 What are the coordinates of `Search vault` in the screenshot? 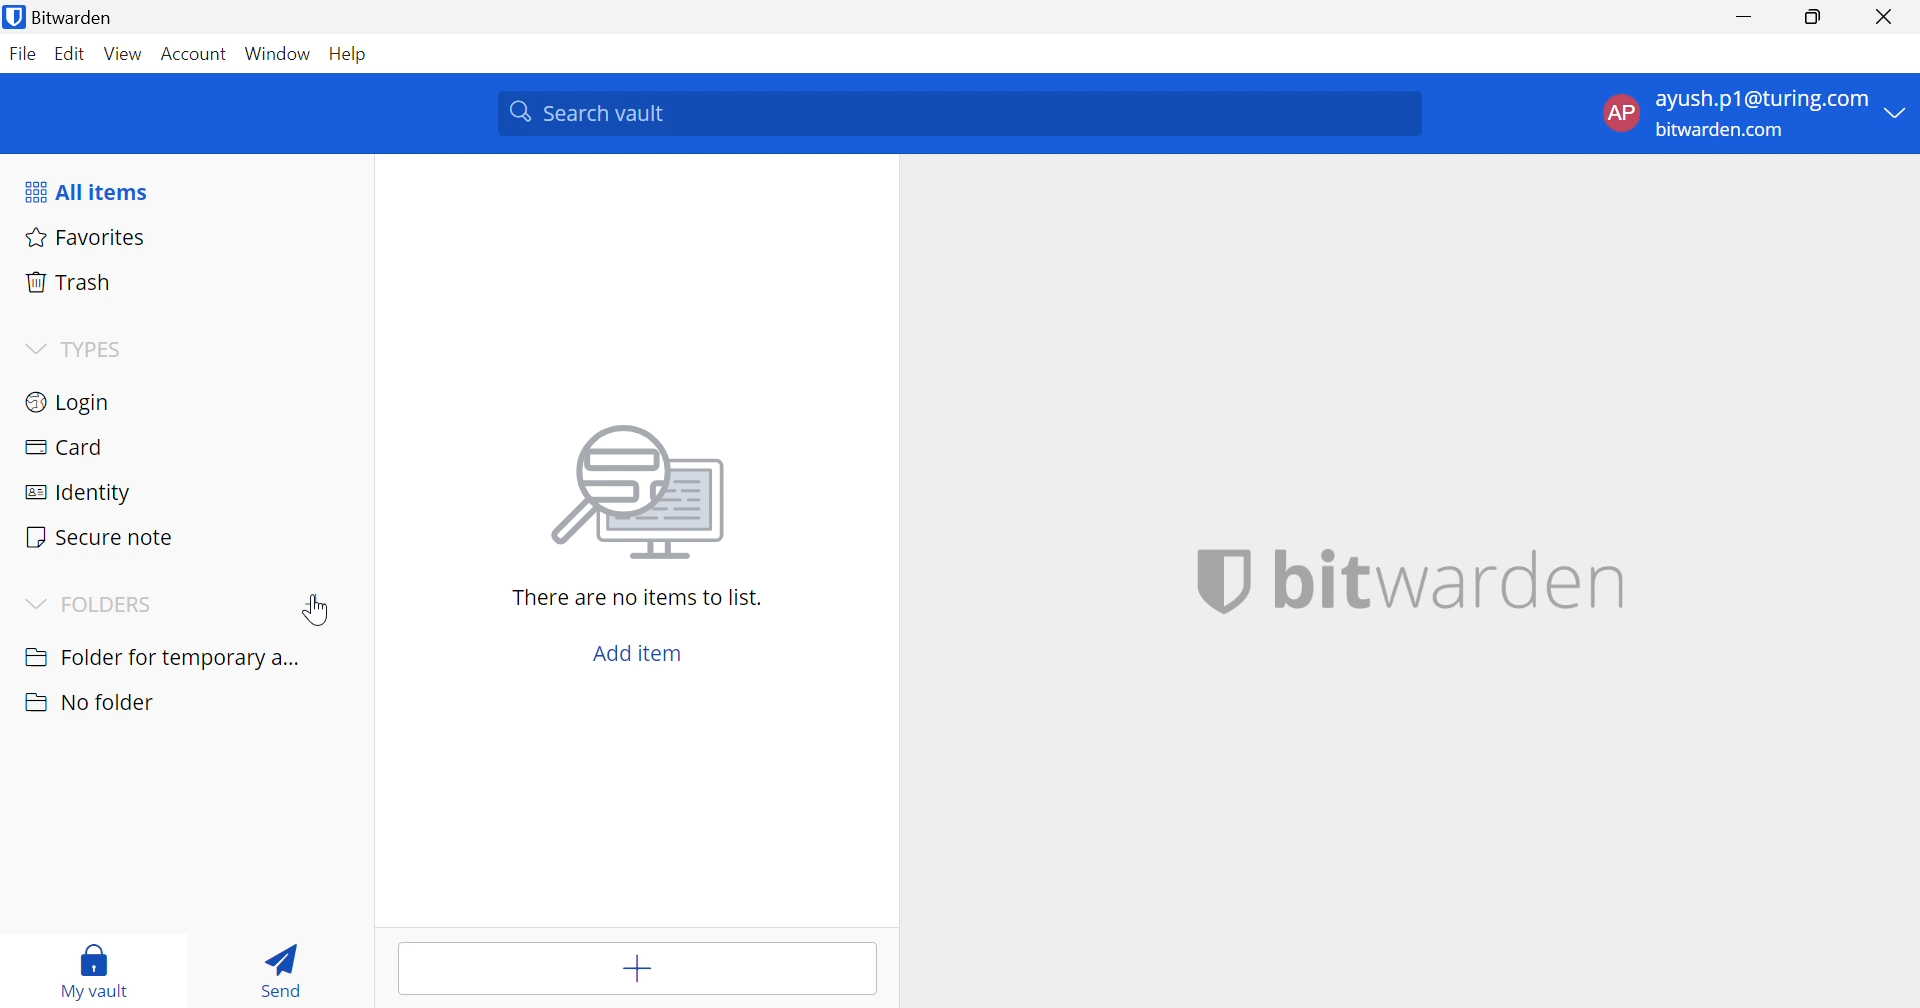 It's located at (955, 113).